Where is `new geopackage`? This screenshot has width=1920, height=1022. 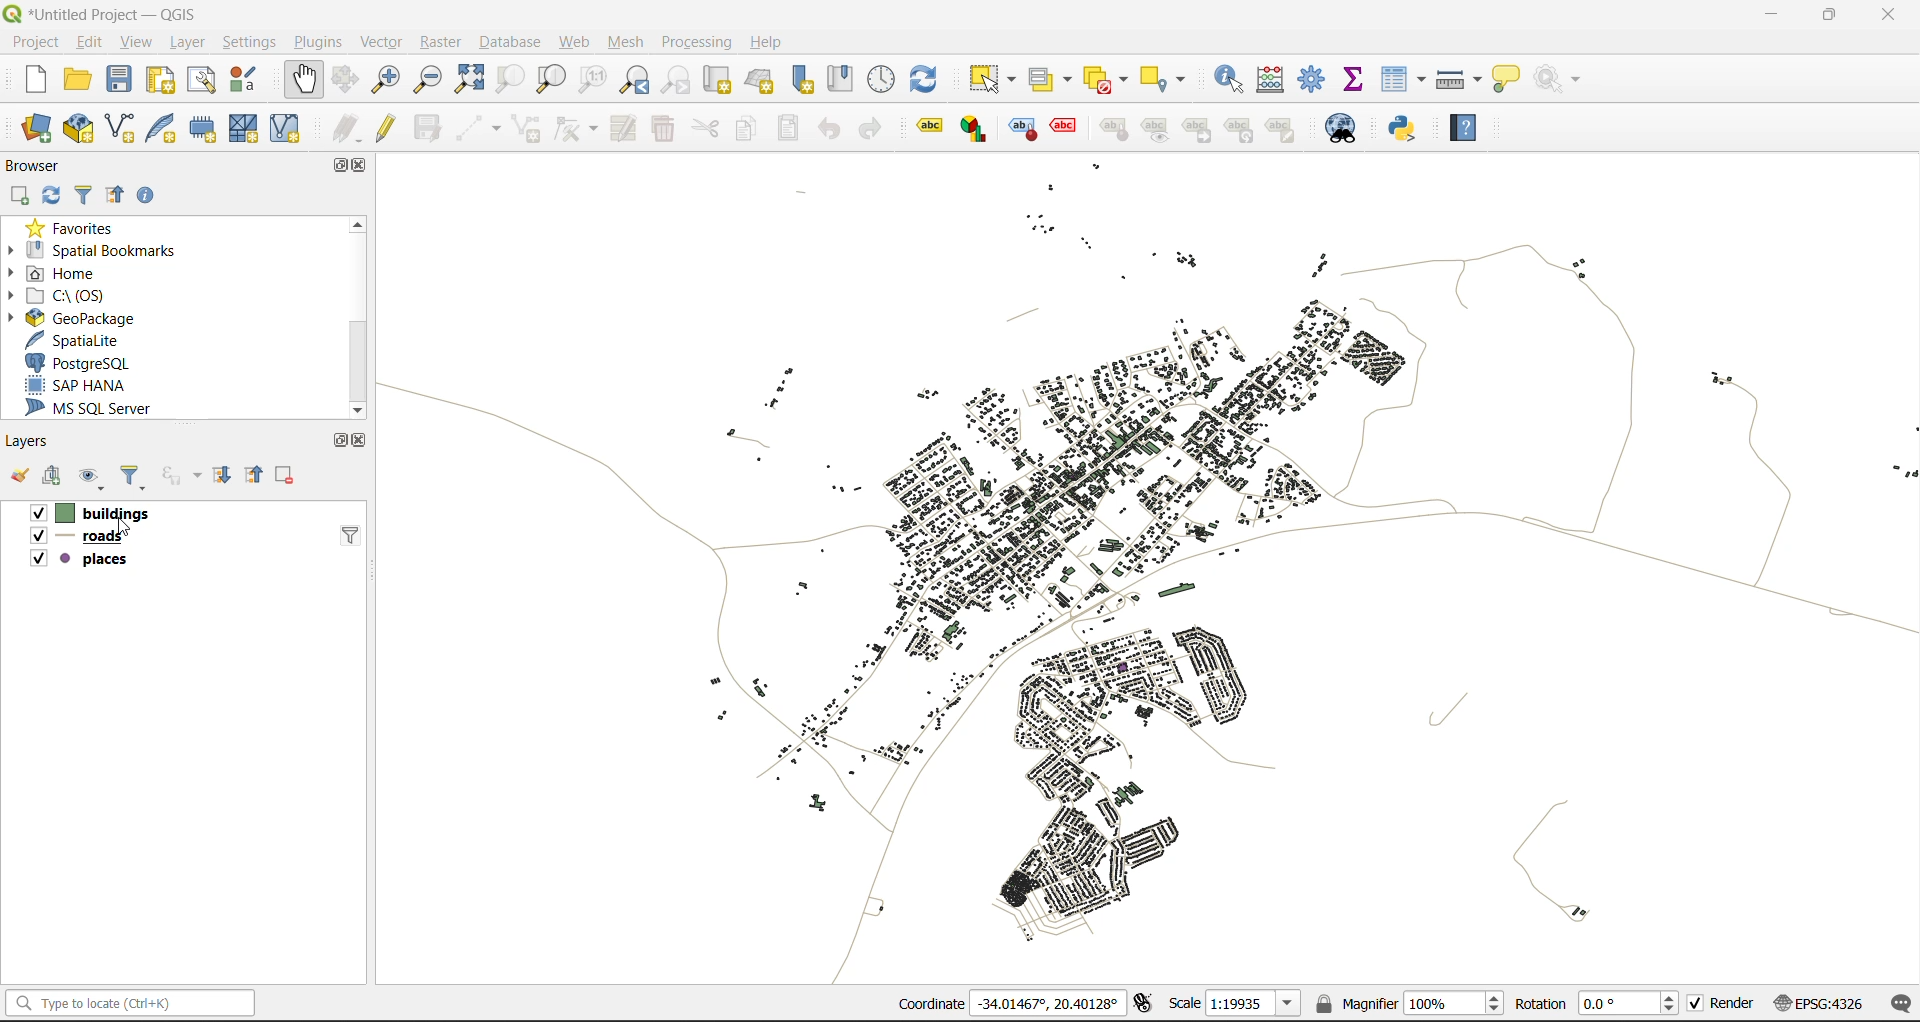
new geopackage is located at coordinates (77, 130).